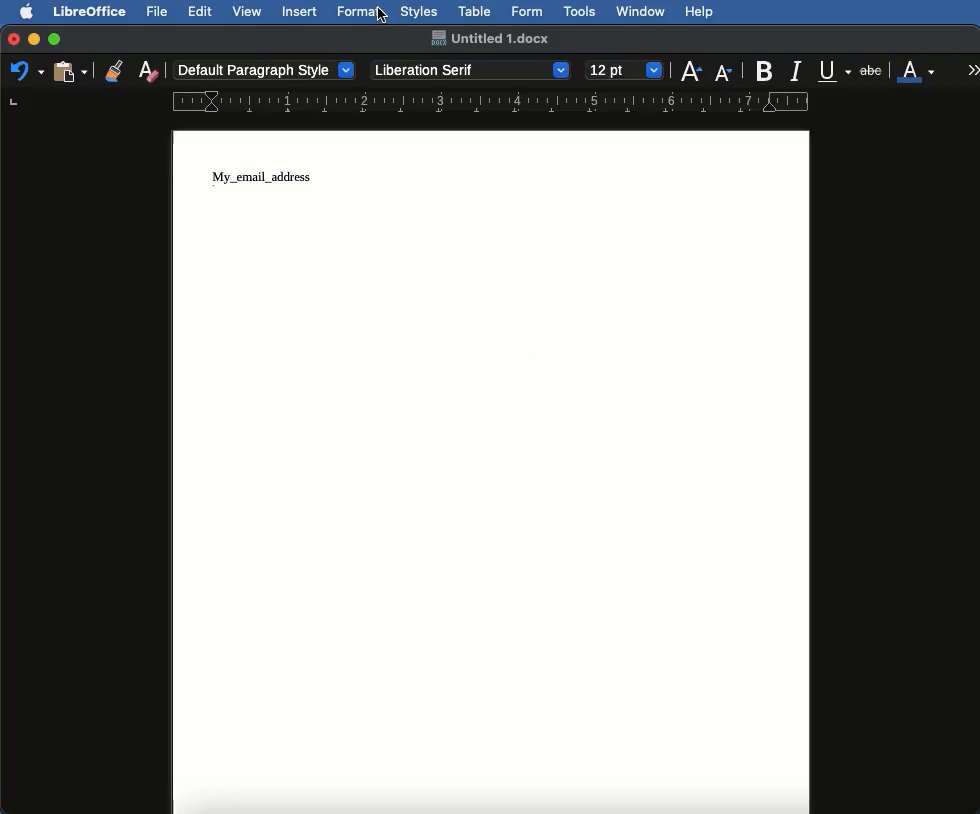 Image resolution: width=980 pixels, height=814 pixels. Describe the element at coordinates (974, 69) in the screenshot. I see `More` at that location.